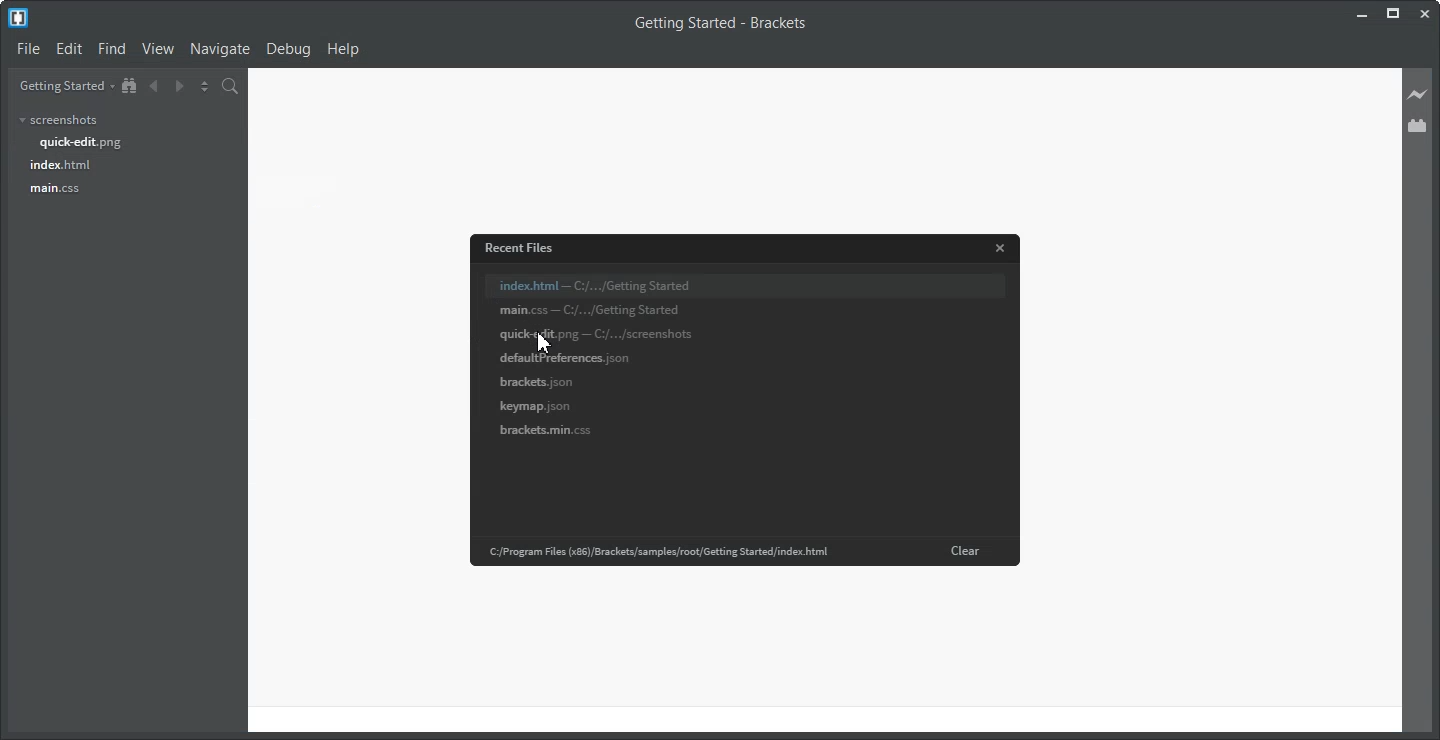 The height and width of the screenshot is (740, 1440). I want to click on Split the editor vertically and Horizontally, so click(205, 86).